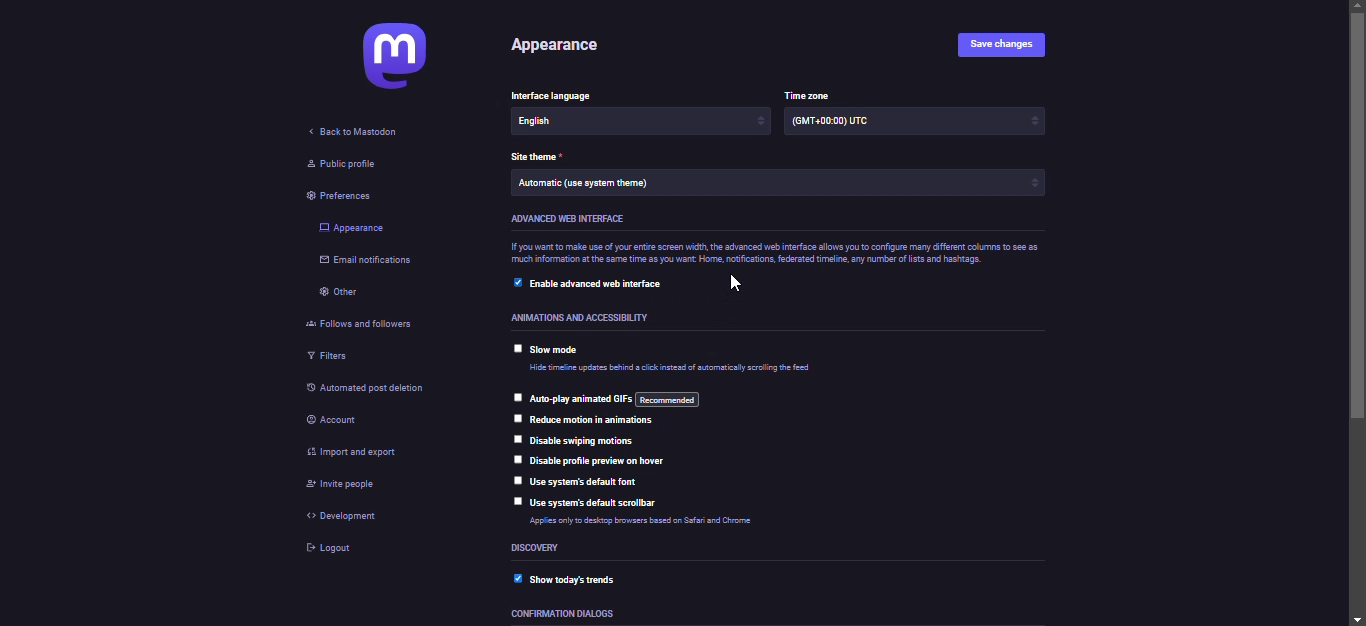 Image resolution: width=1366 pixels, height=626 pixels. Describe the element at coordinates (804, 96) in the screenshot. I see `time zone` at that location.